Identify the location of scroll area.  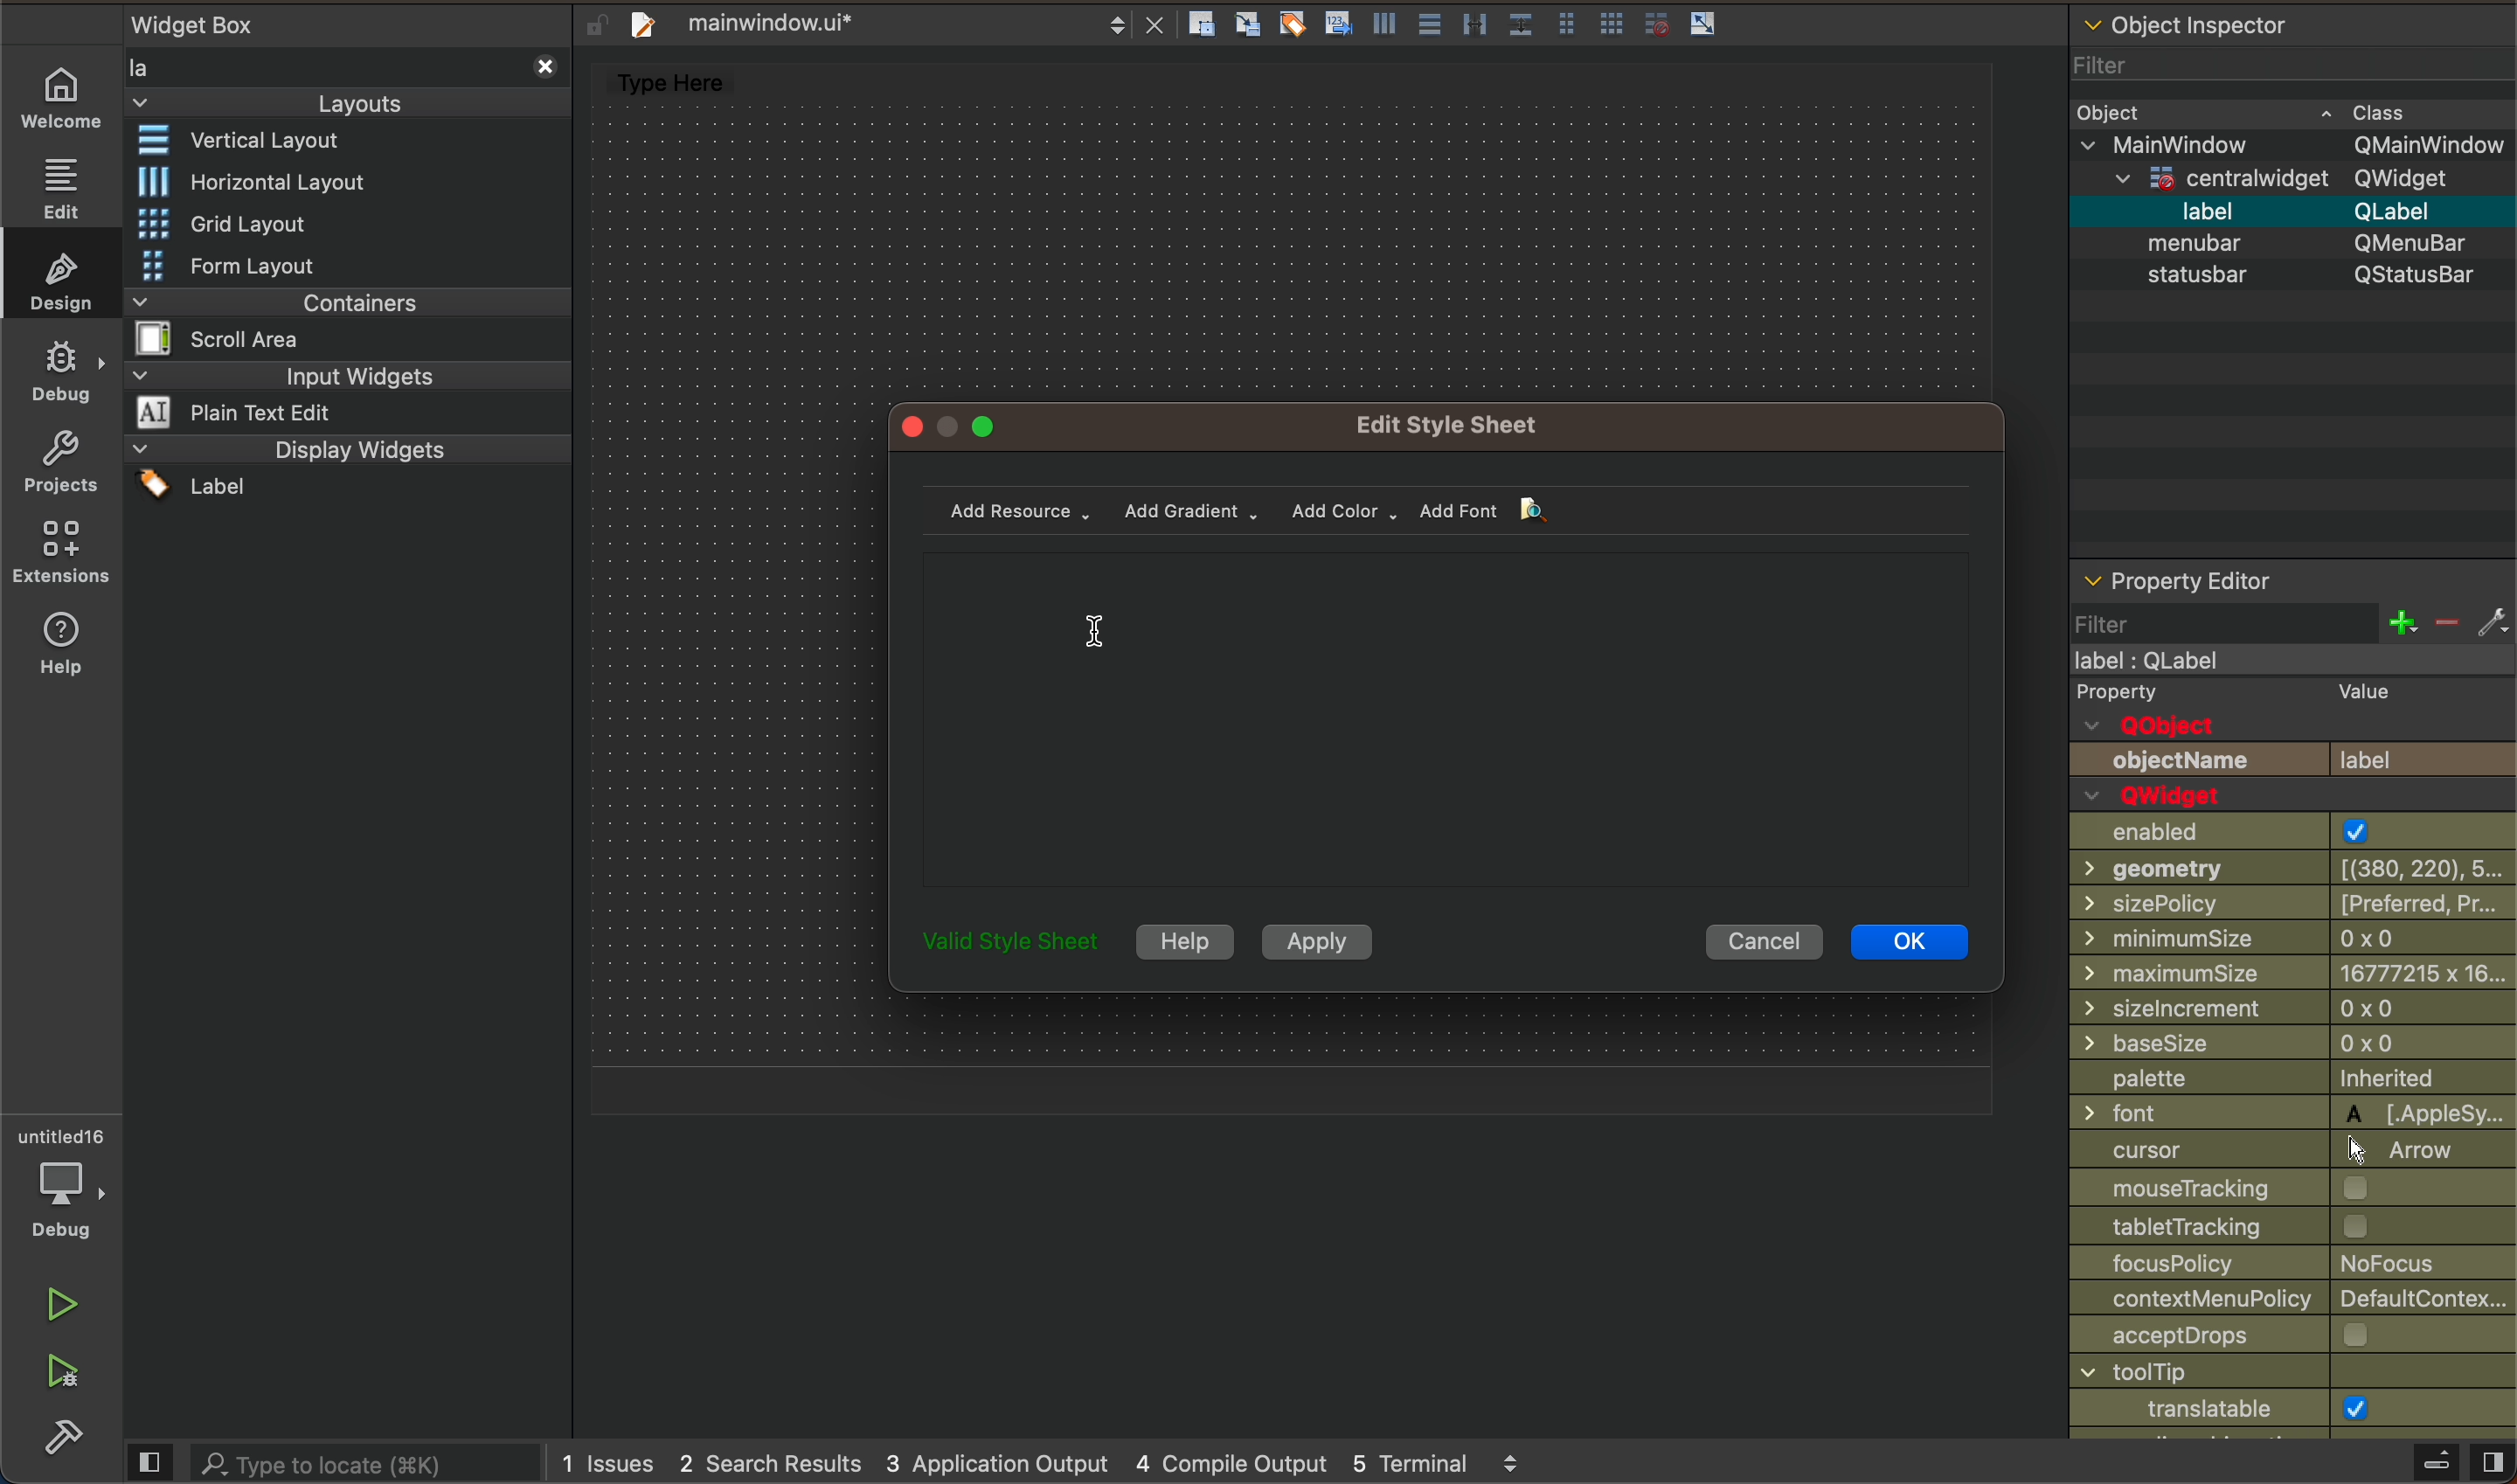
(251, 337).